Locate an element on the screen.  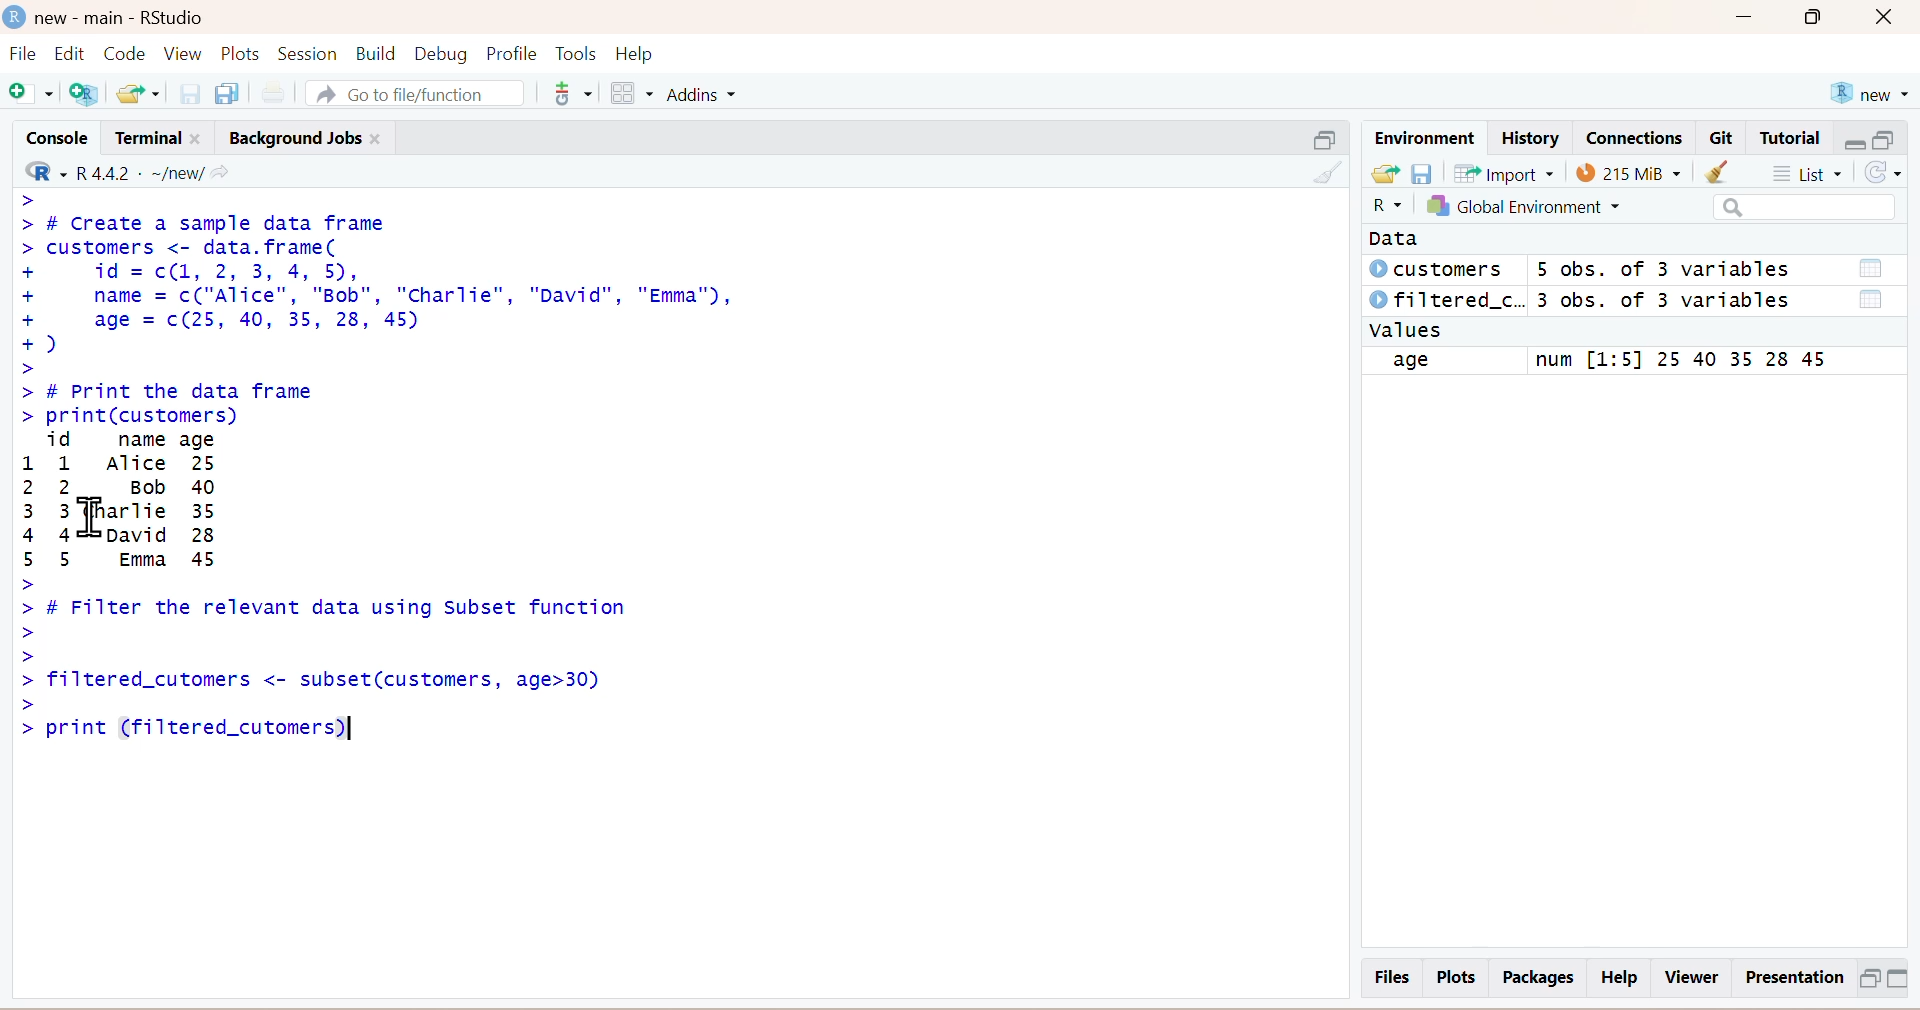
save current file is located at coordinates (190, 92).